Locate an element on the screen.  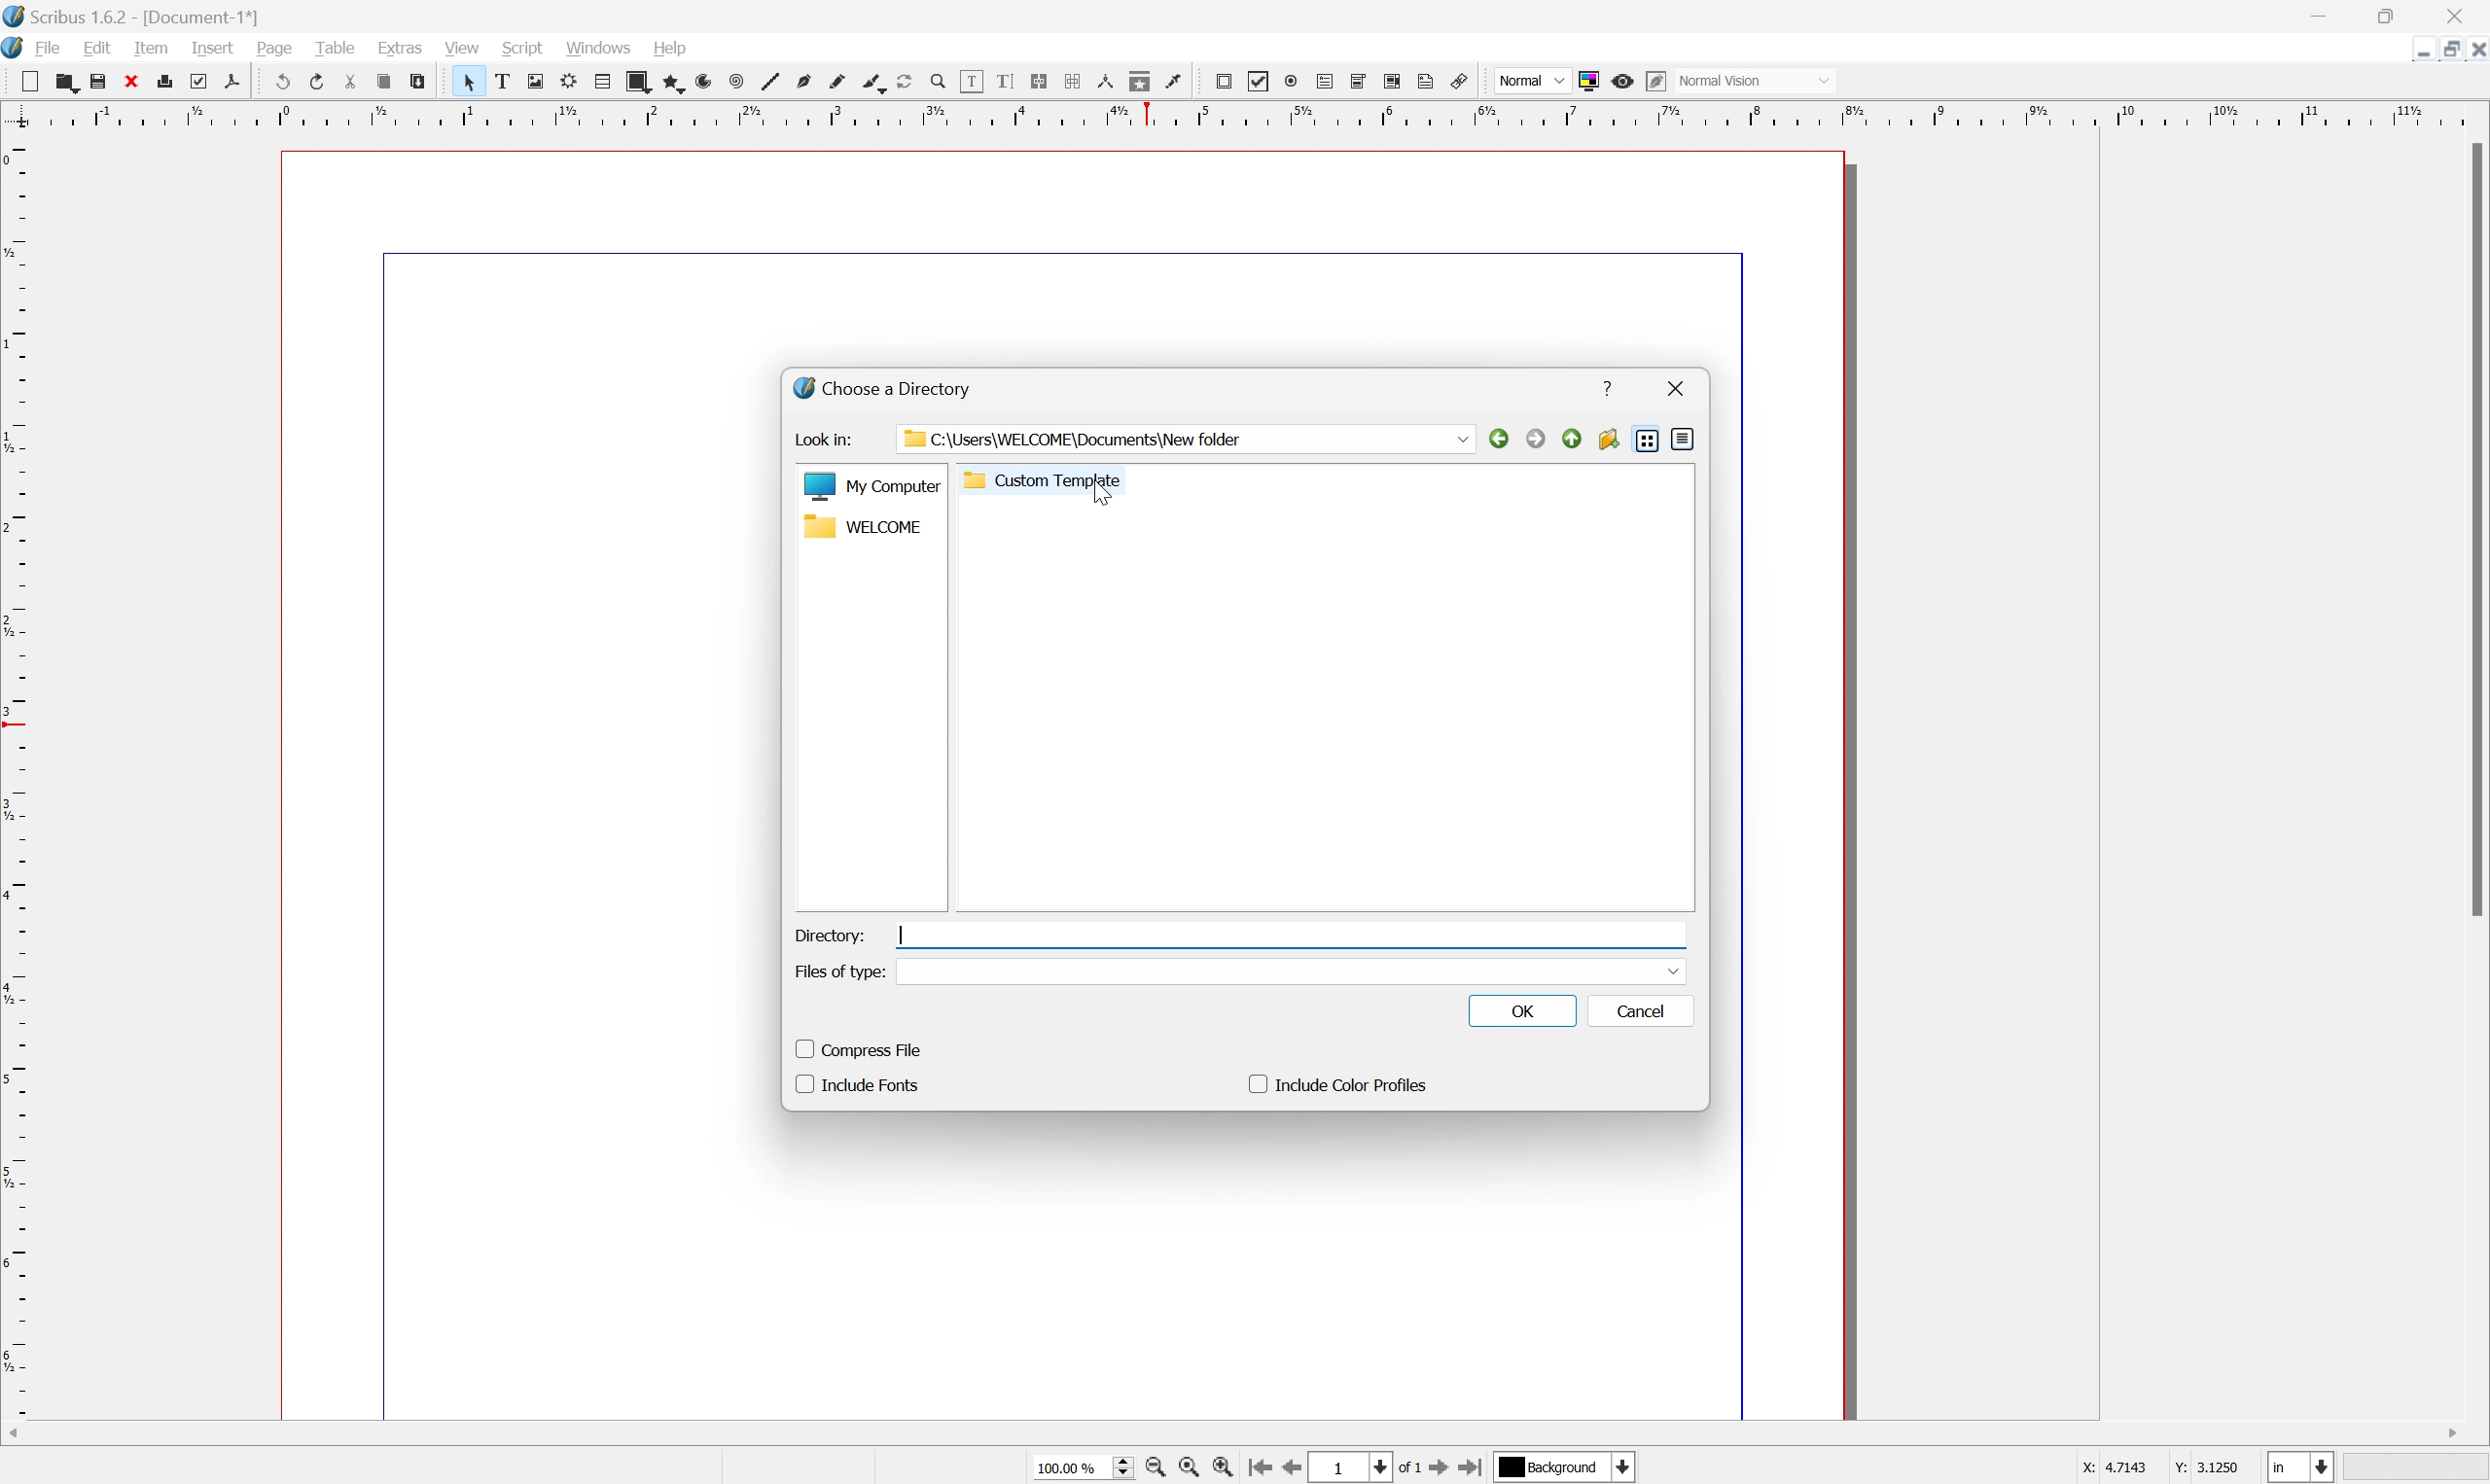
Edit in preview mode is located at coordinates (1656, 80).